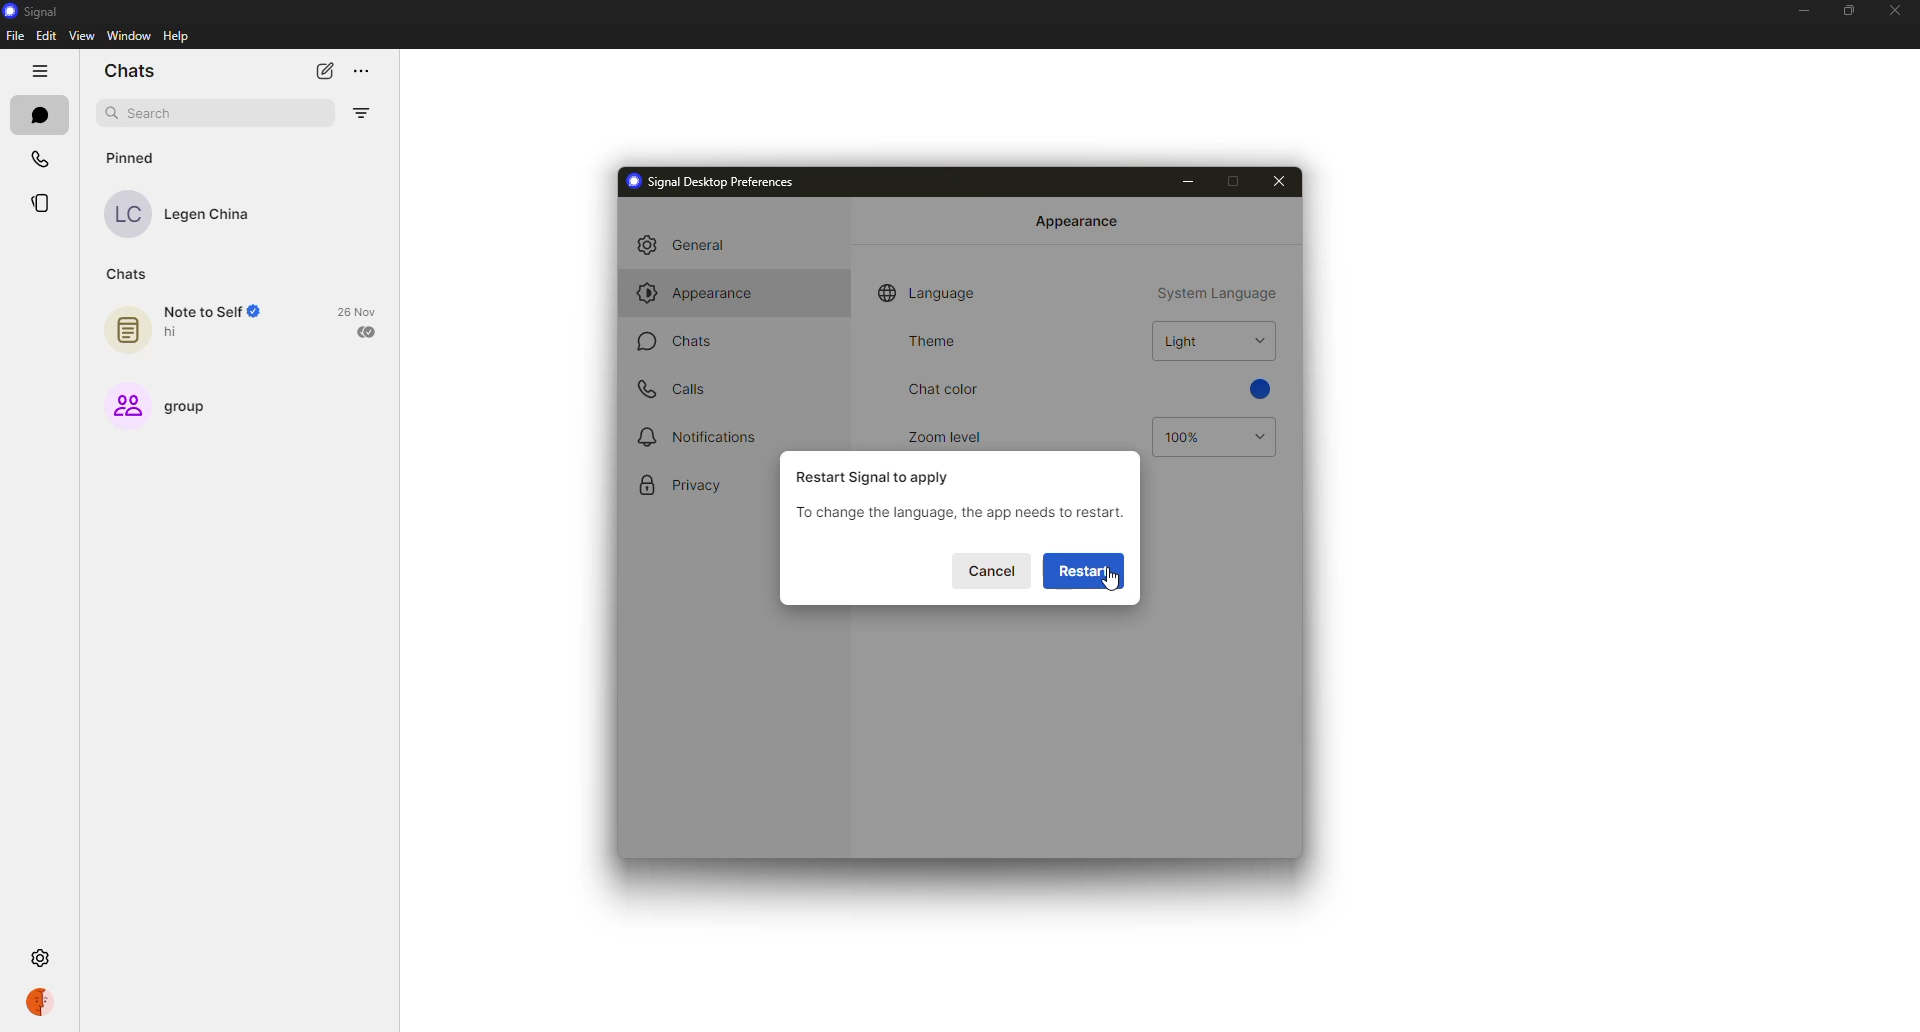  What do you see at coordinates (681, 388) in the screenshot?
I see `calls` at bounding box center [681, 388].